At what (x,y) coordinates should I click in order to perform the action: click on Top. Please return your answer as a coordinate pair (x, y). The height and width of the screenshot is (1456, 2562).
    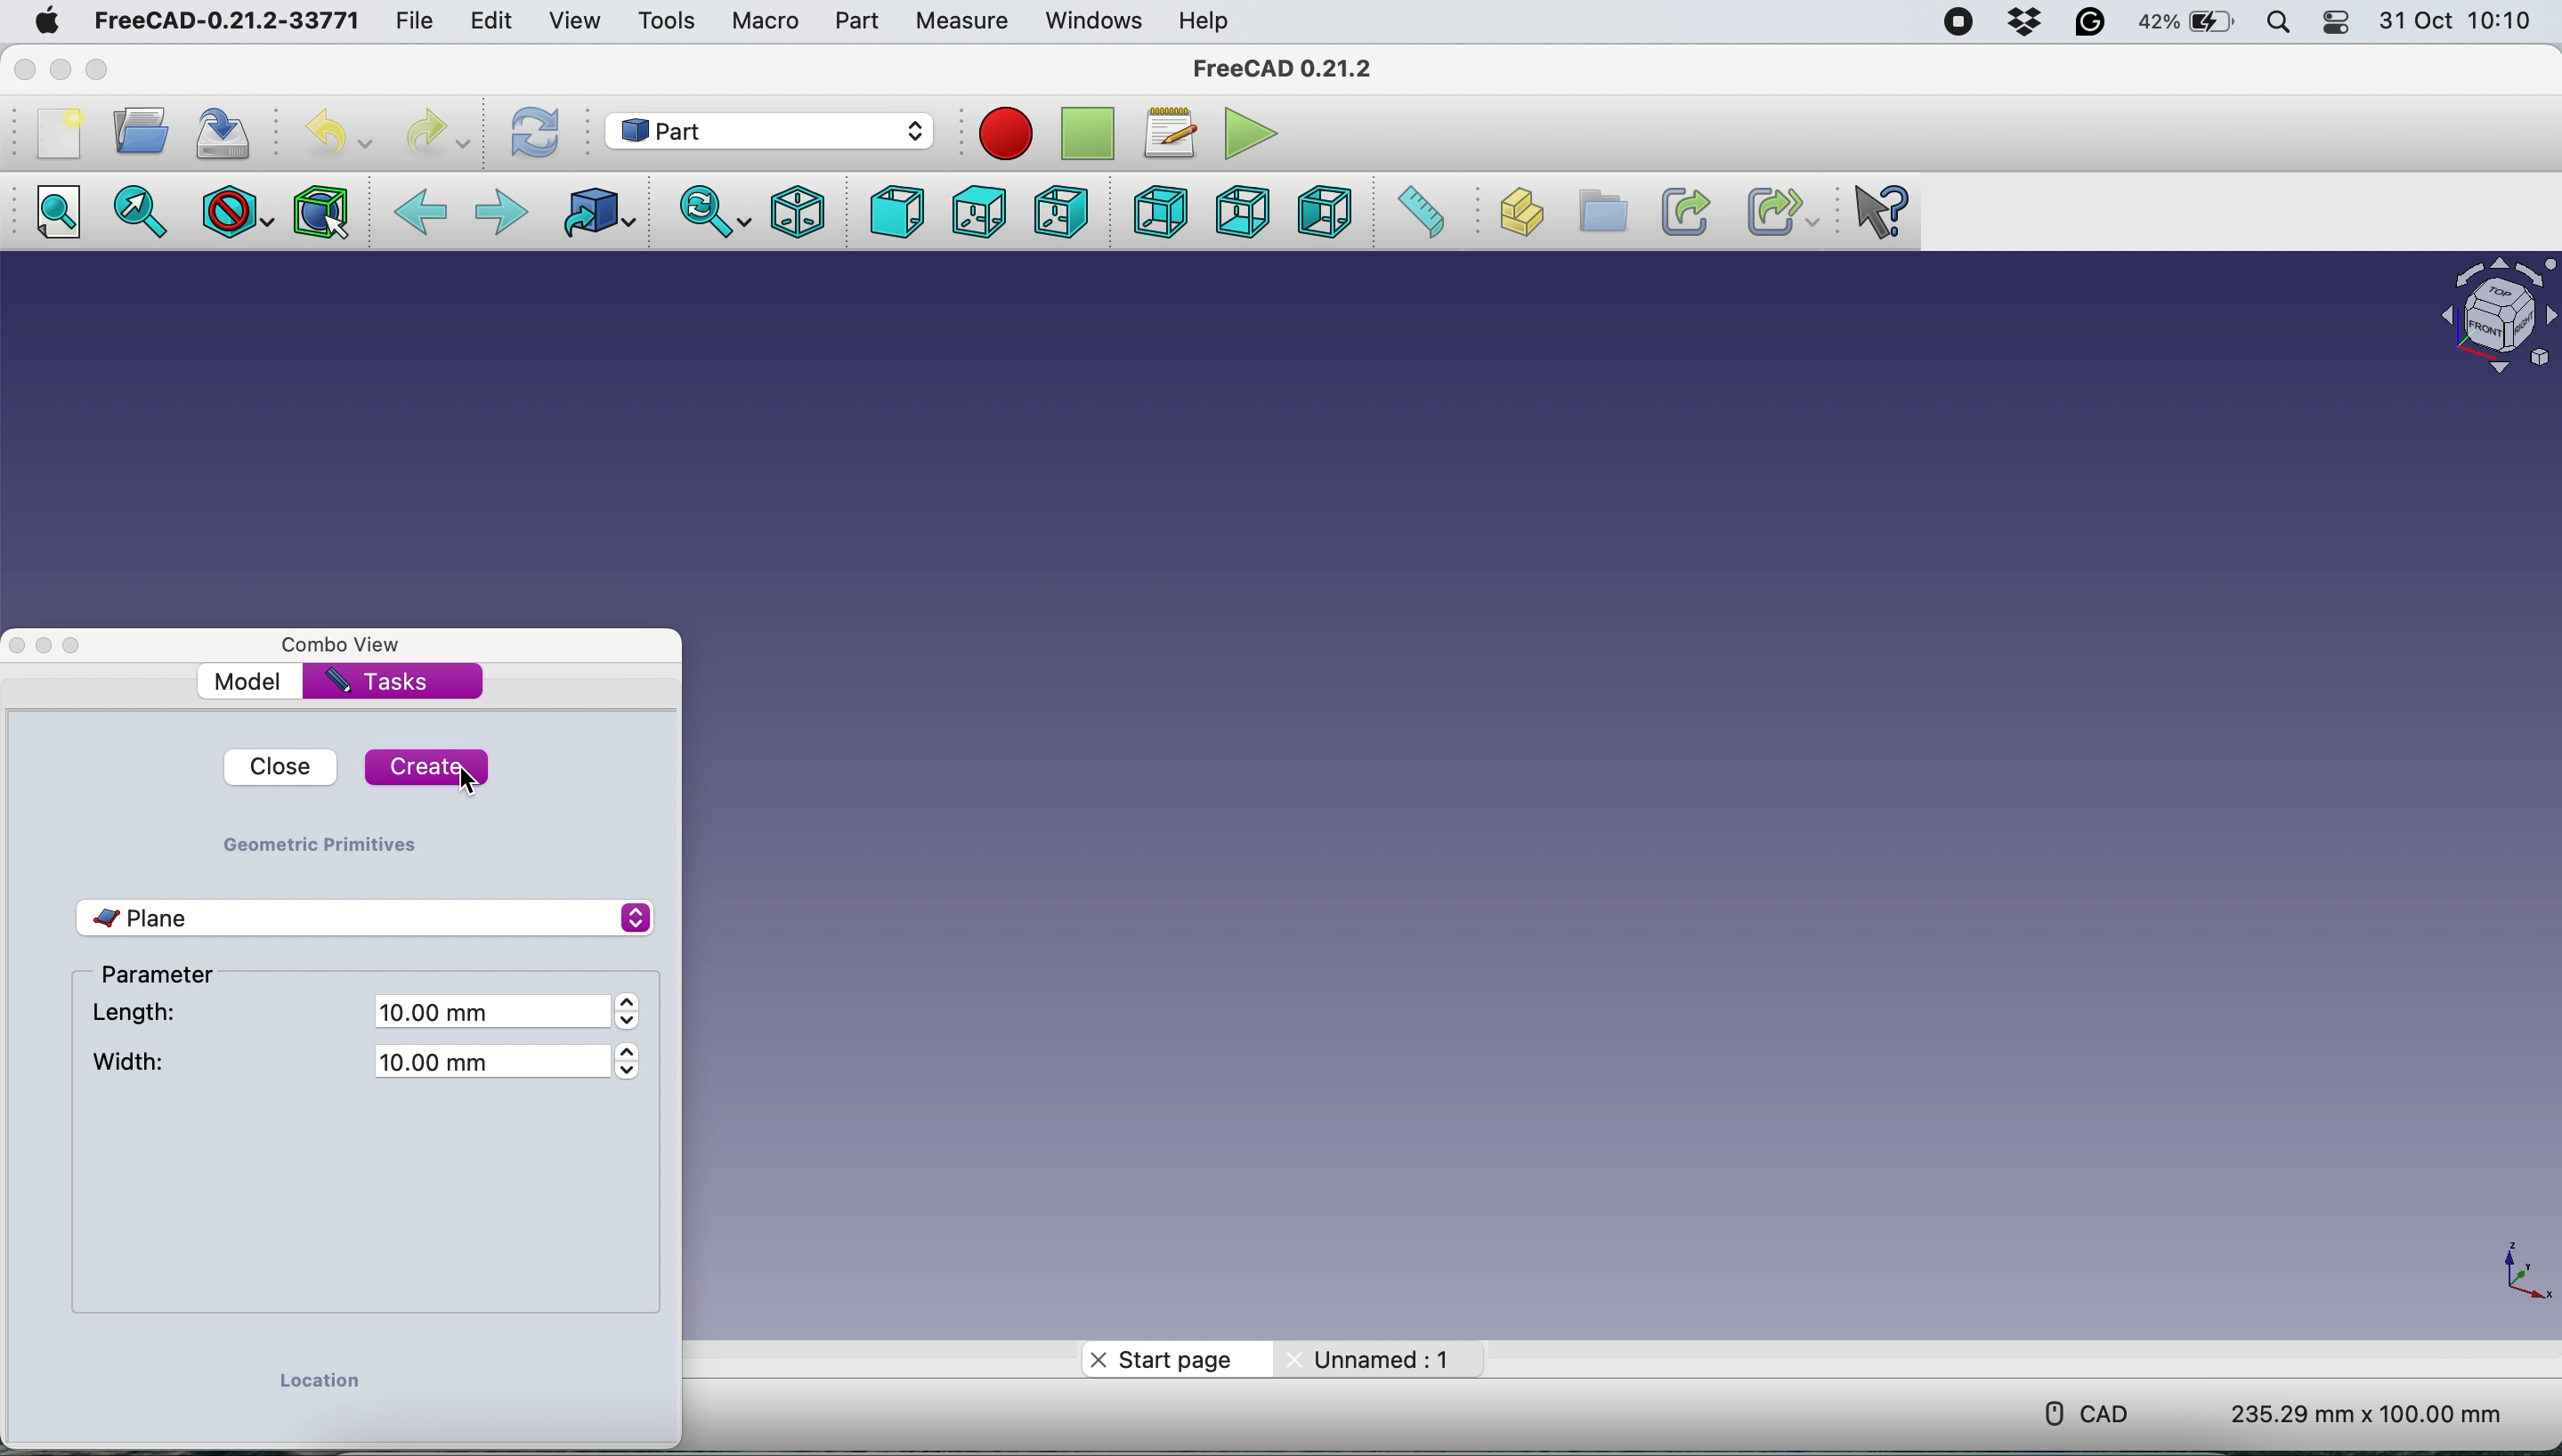
    Looking at the image, I should click on (977, 212).